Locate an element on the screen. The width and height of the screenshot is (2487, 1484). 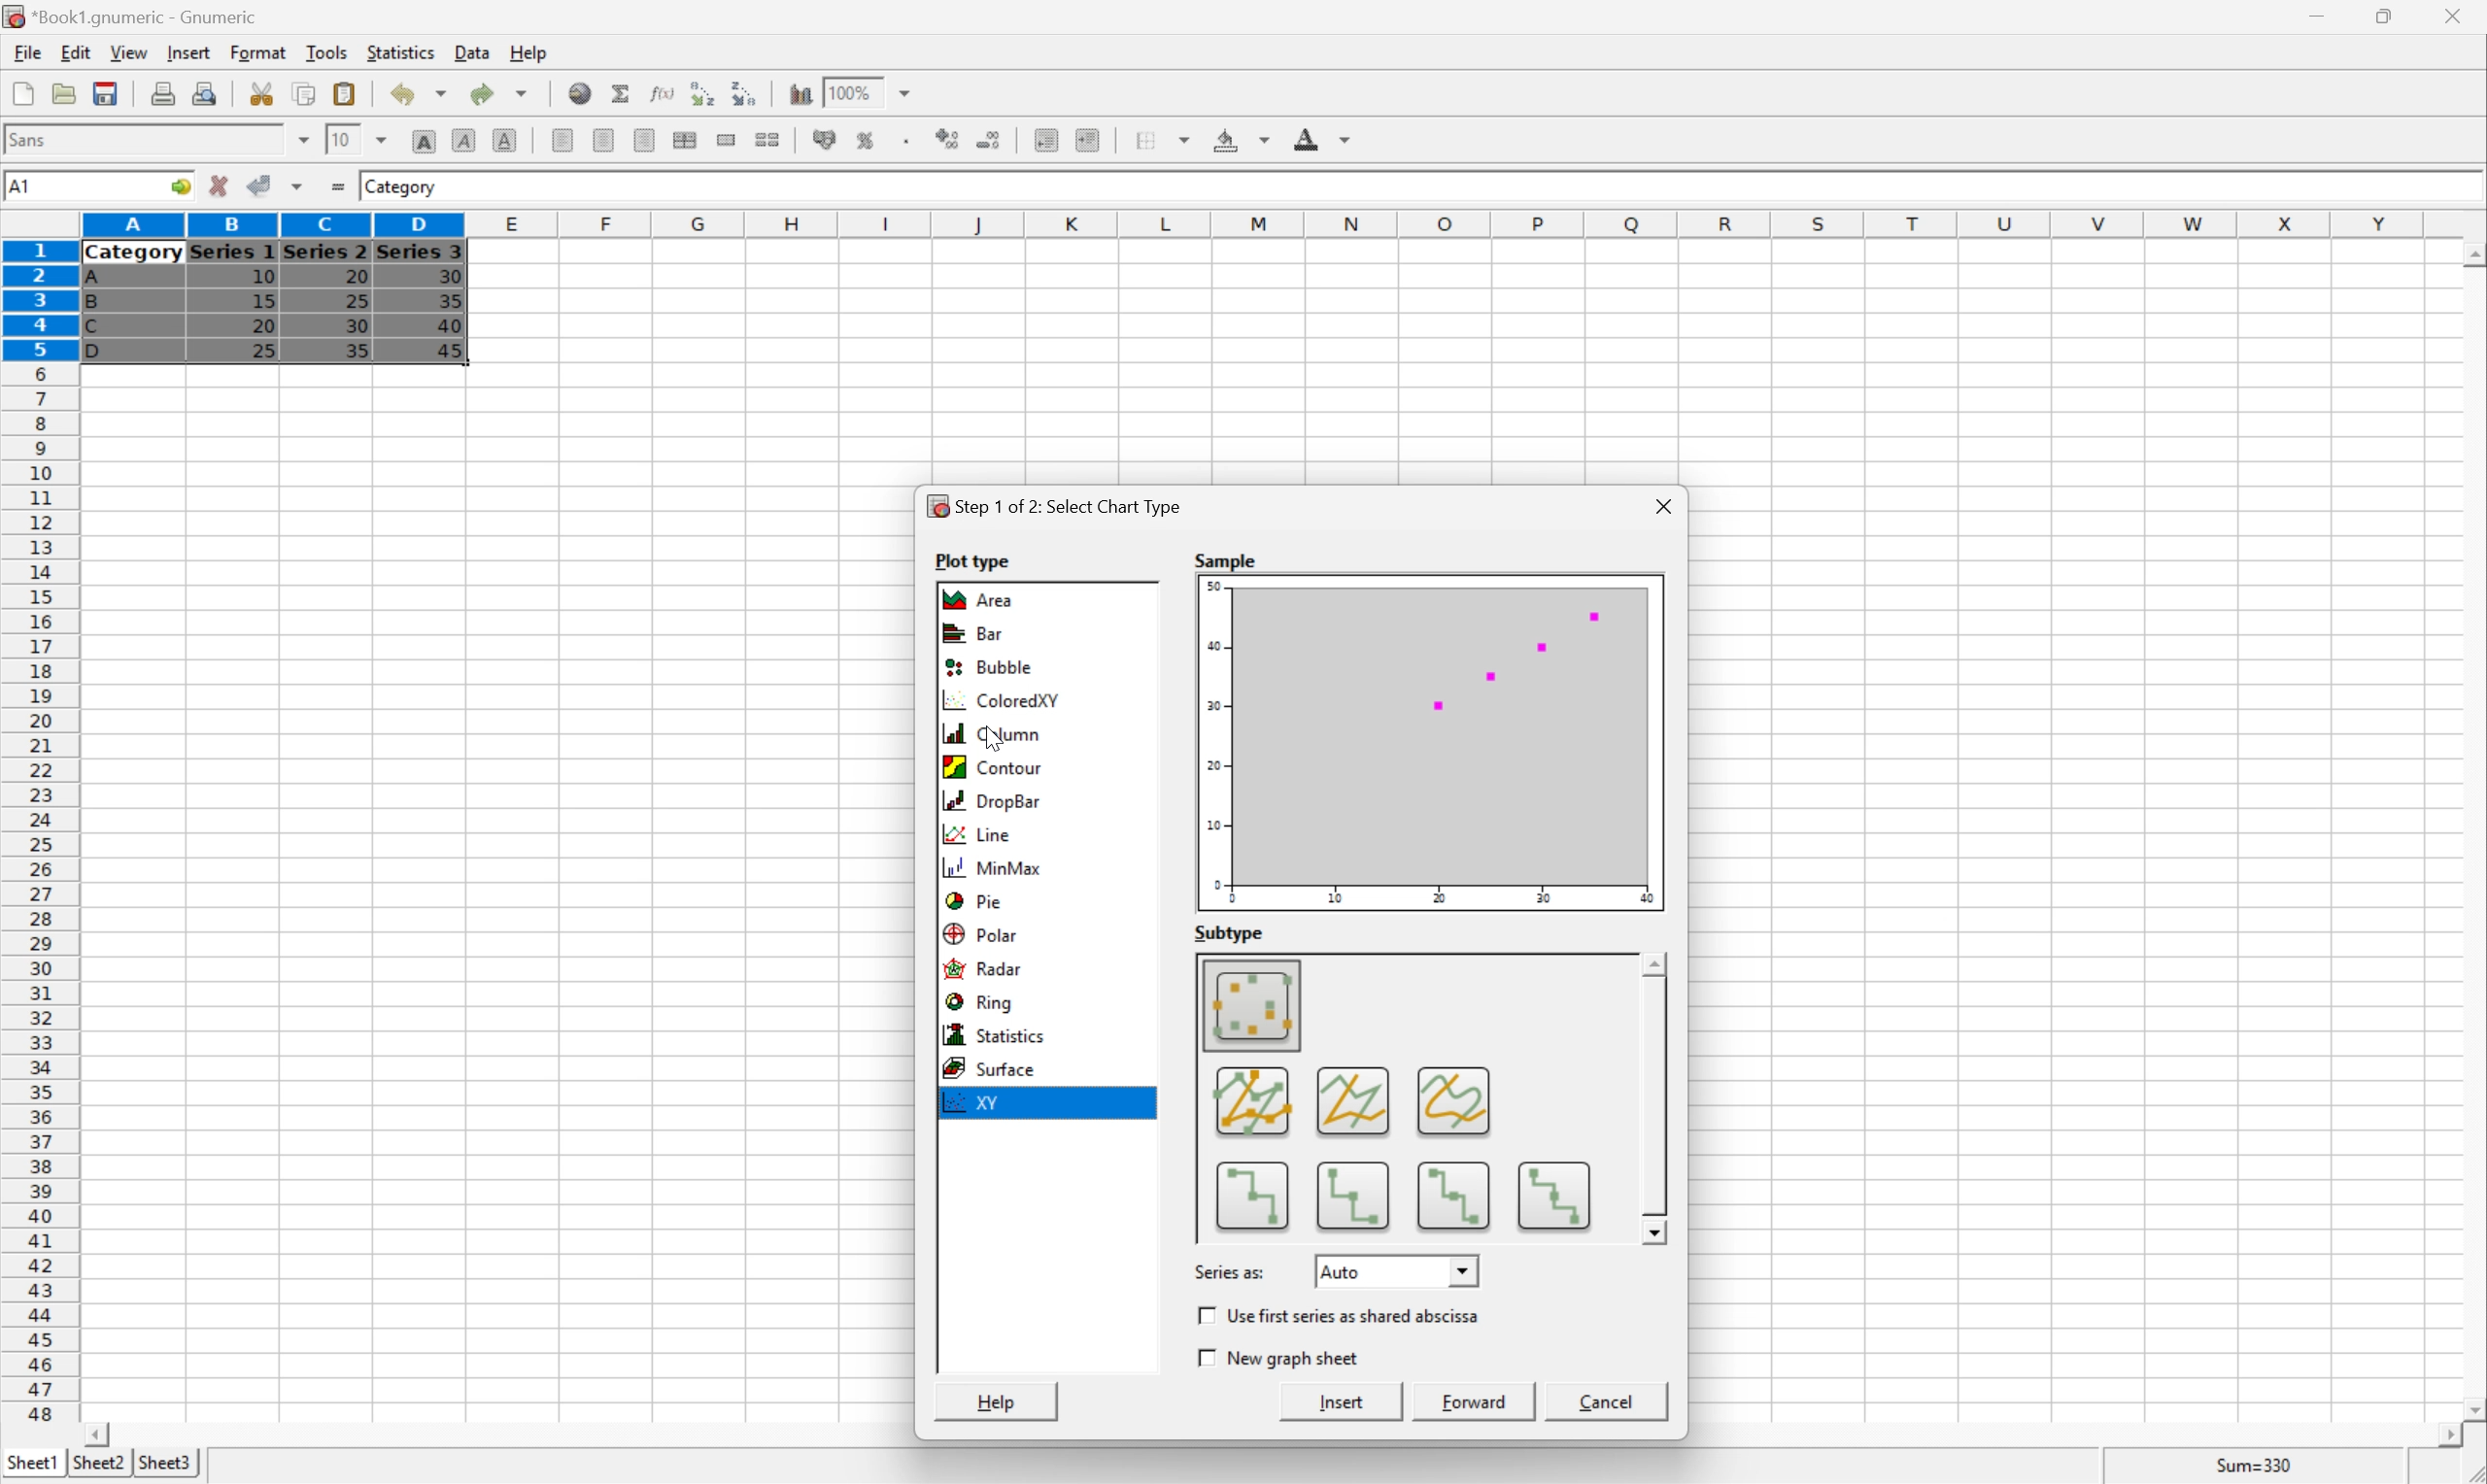
Drop Down is located at coordinates (381, 141).